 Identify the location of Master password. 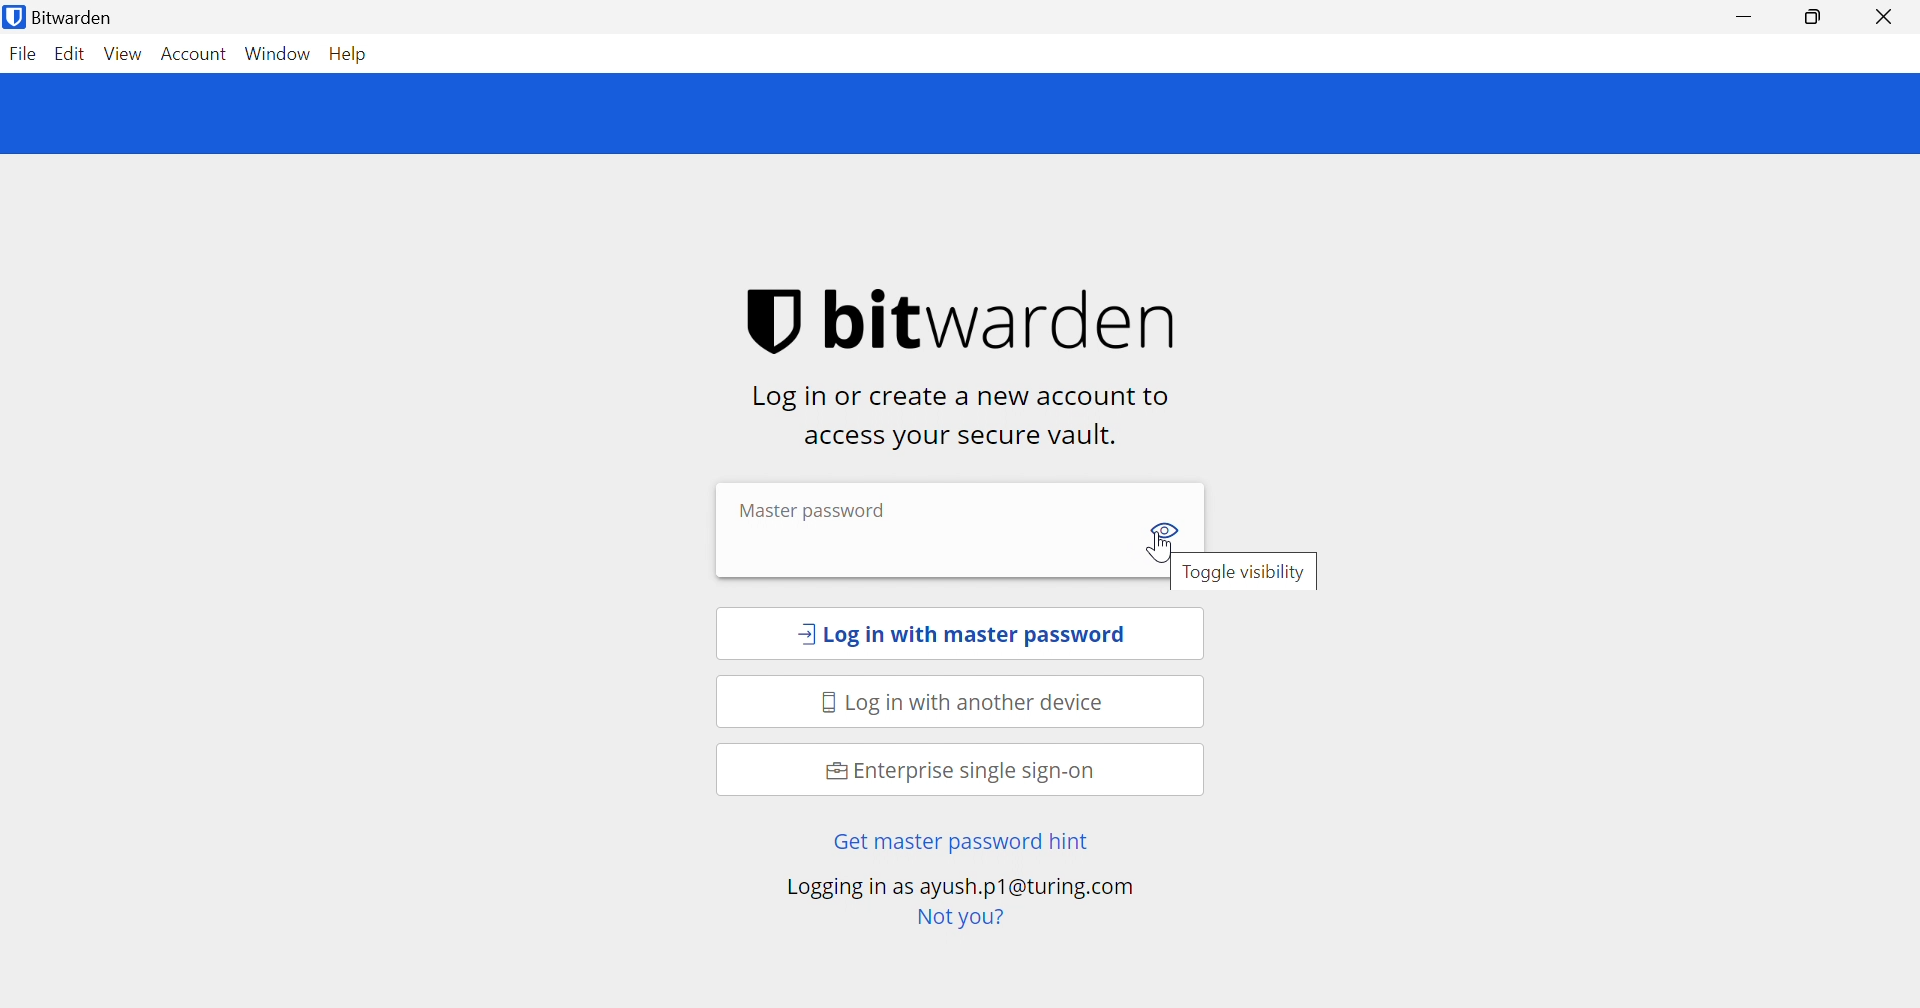
(811, 508).